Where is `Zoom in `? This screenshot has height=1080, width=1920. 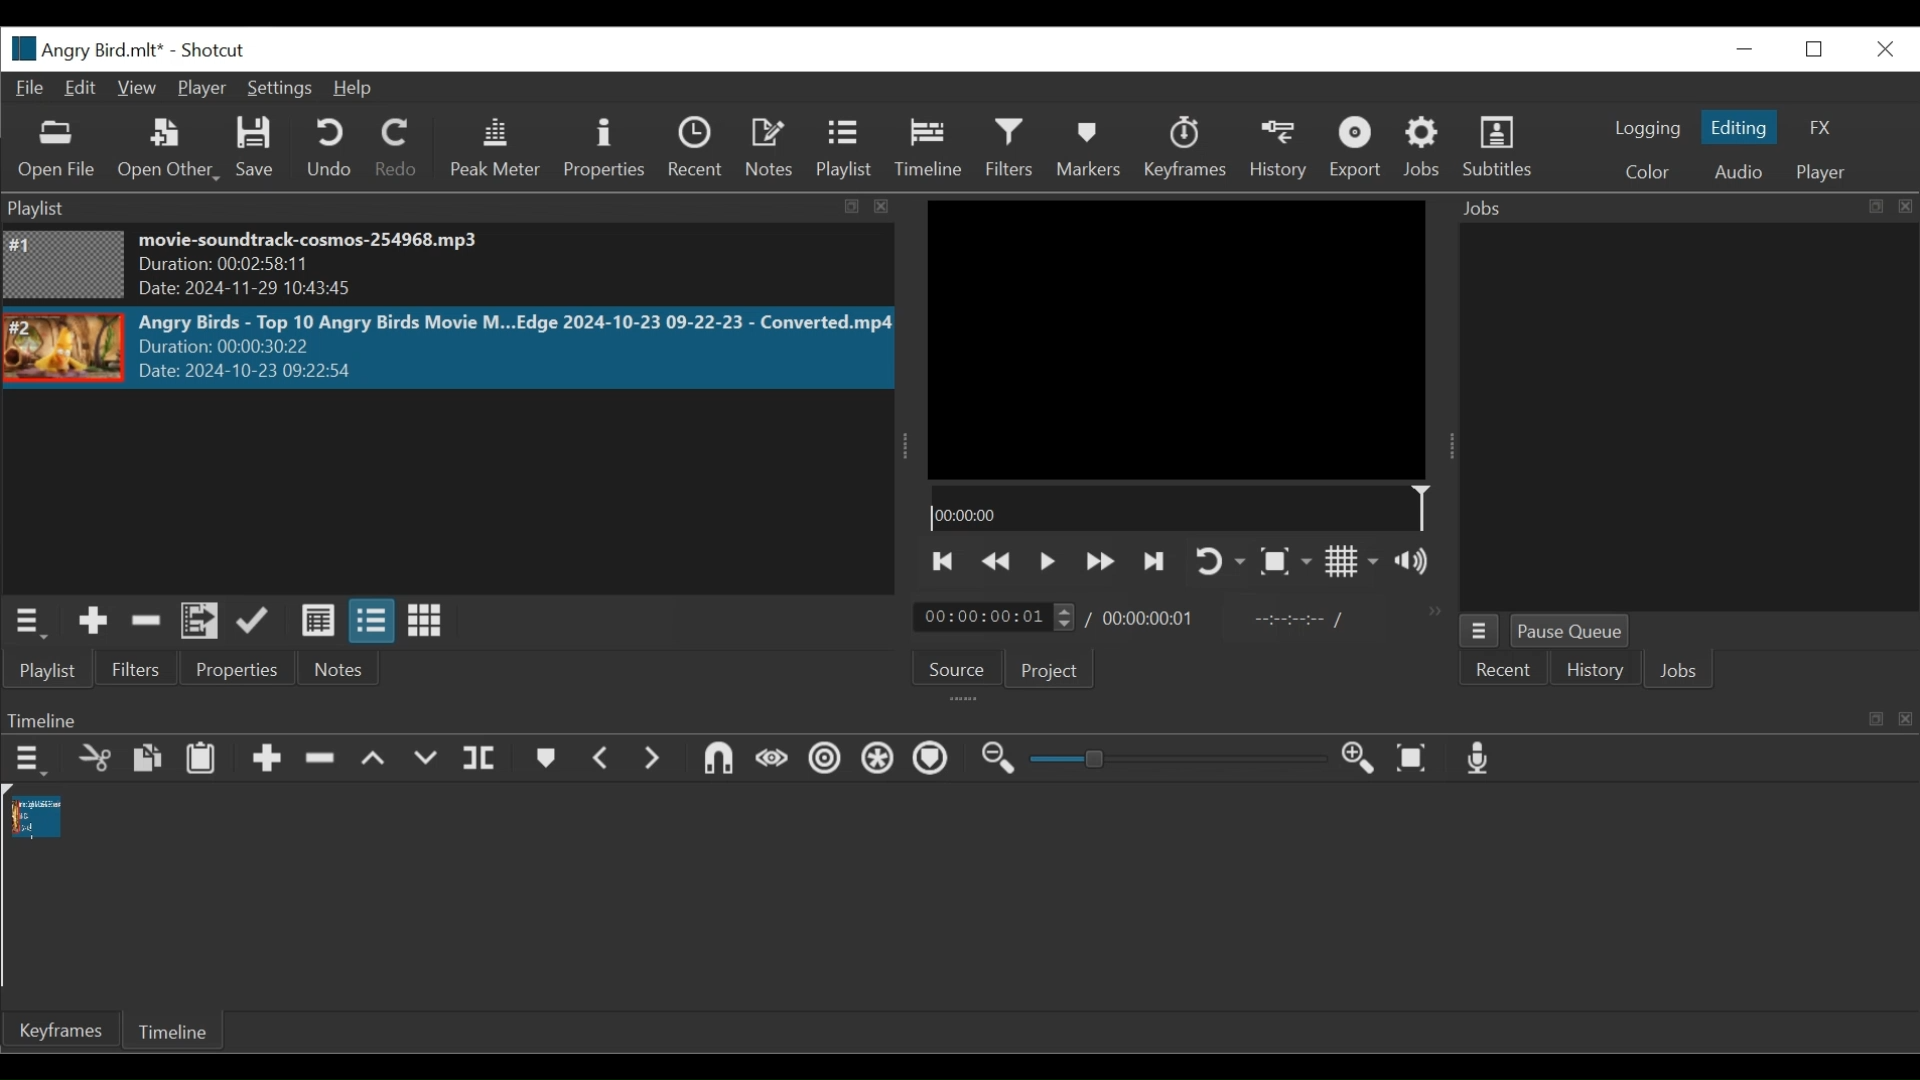 Zoom in  is located at coordinates (1365, 759).